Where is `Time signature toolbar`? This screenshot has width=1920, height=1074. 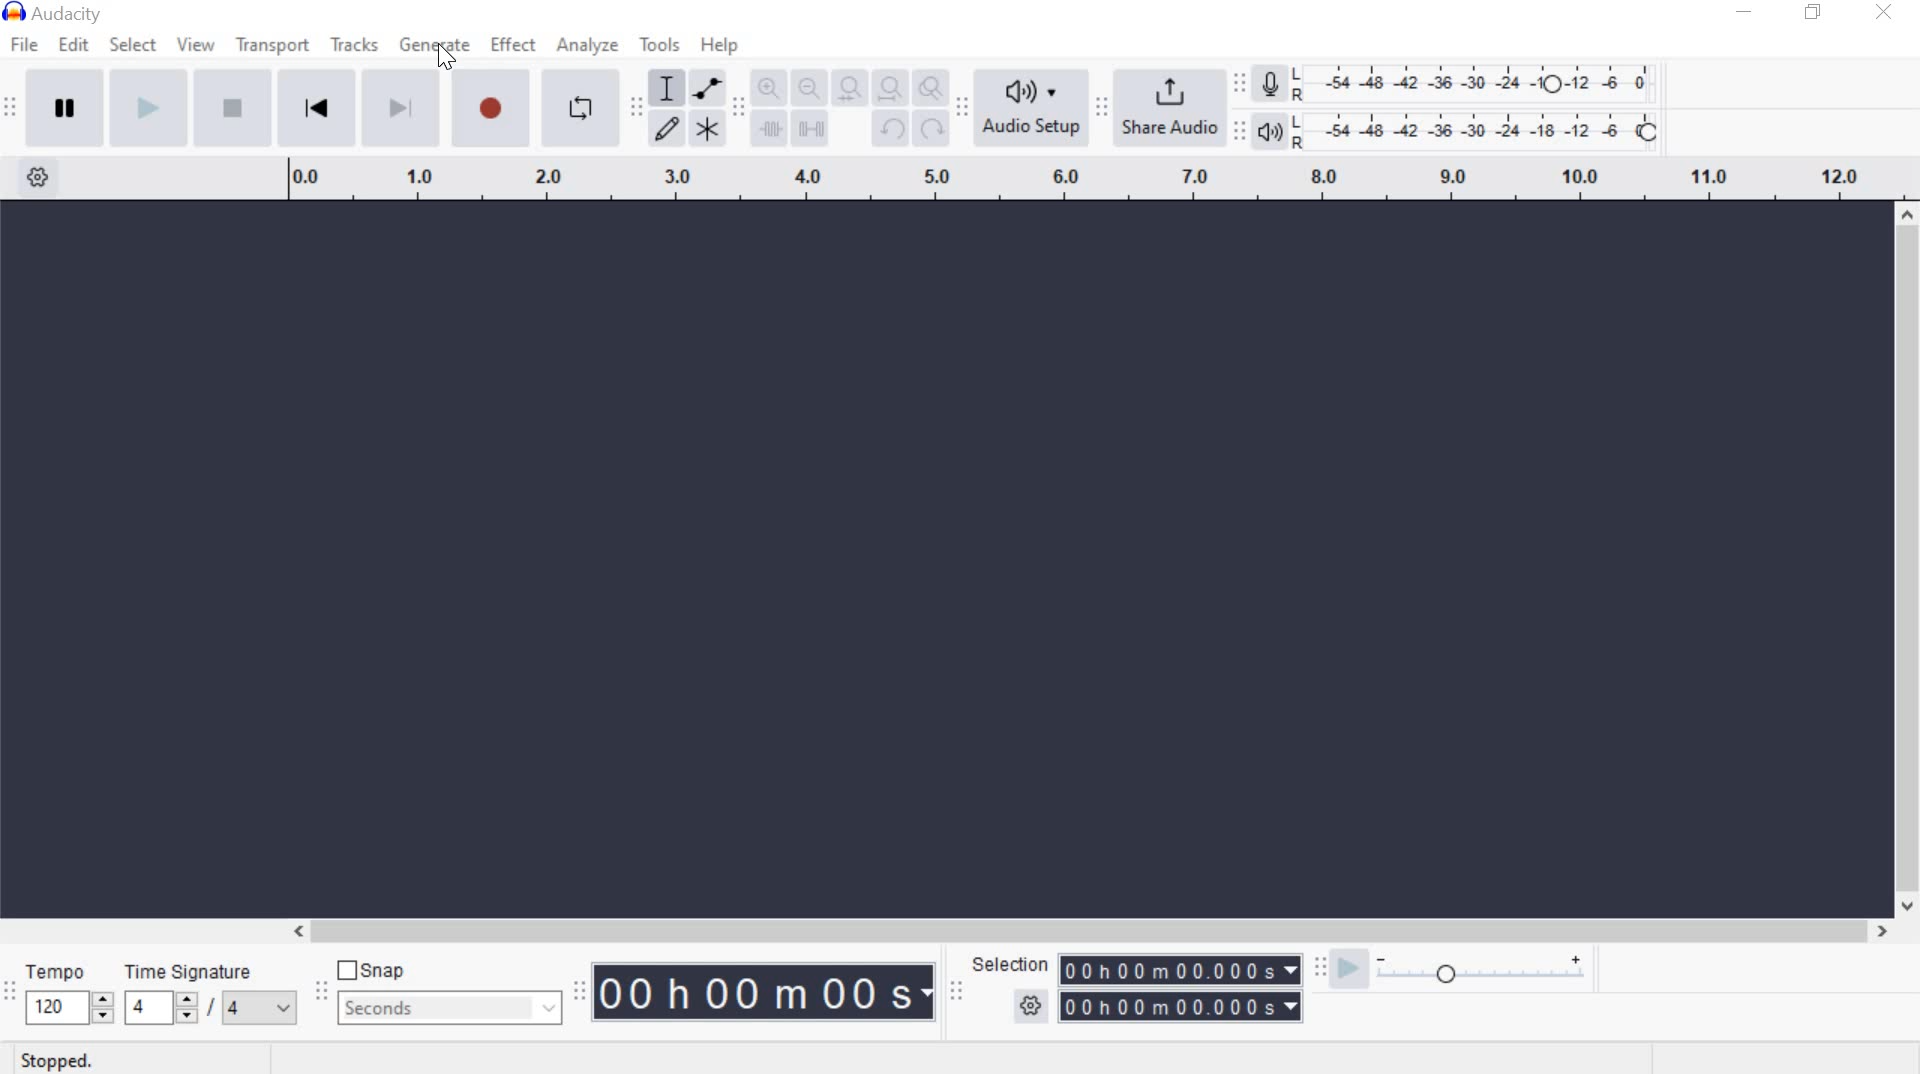 Time signature toolbar is located at coordinates (11, 1000).